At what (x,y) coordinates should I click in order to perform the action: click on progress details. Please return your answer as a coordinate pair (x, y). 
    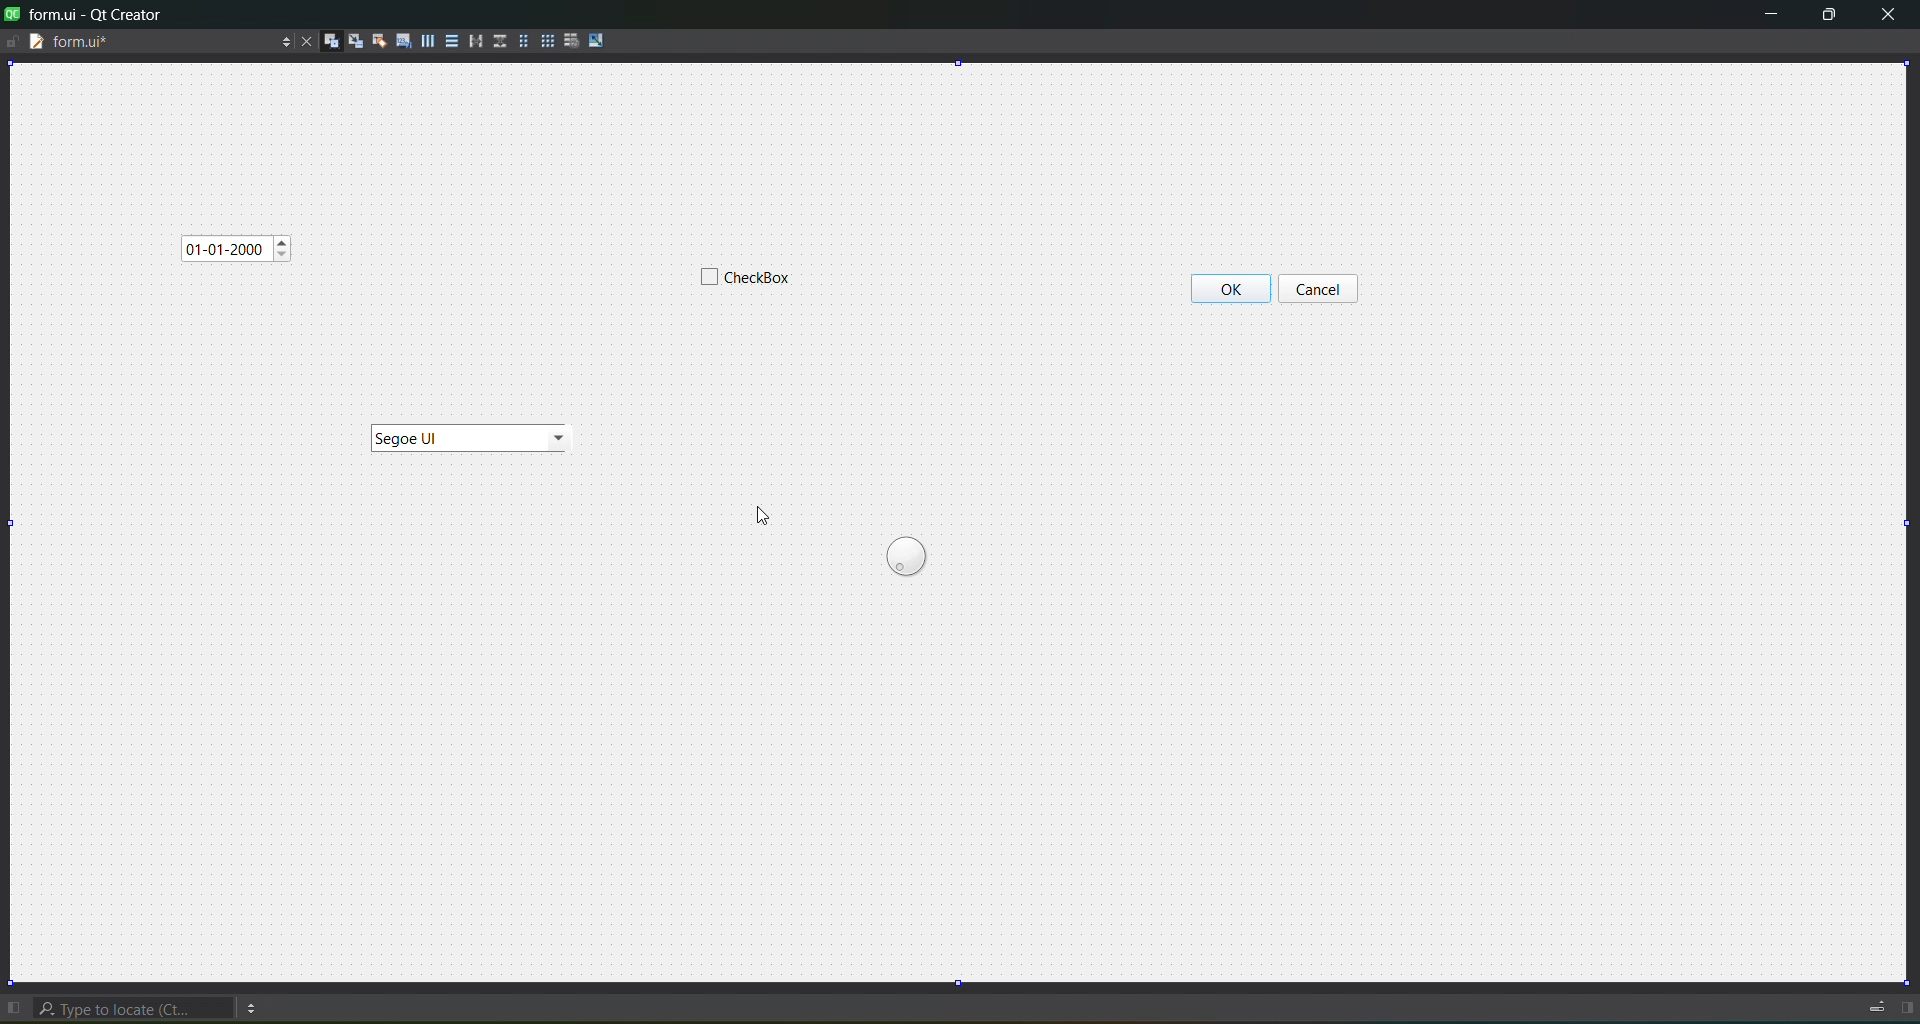
    Looking at the image, I should click on (1876, 1007).